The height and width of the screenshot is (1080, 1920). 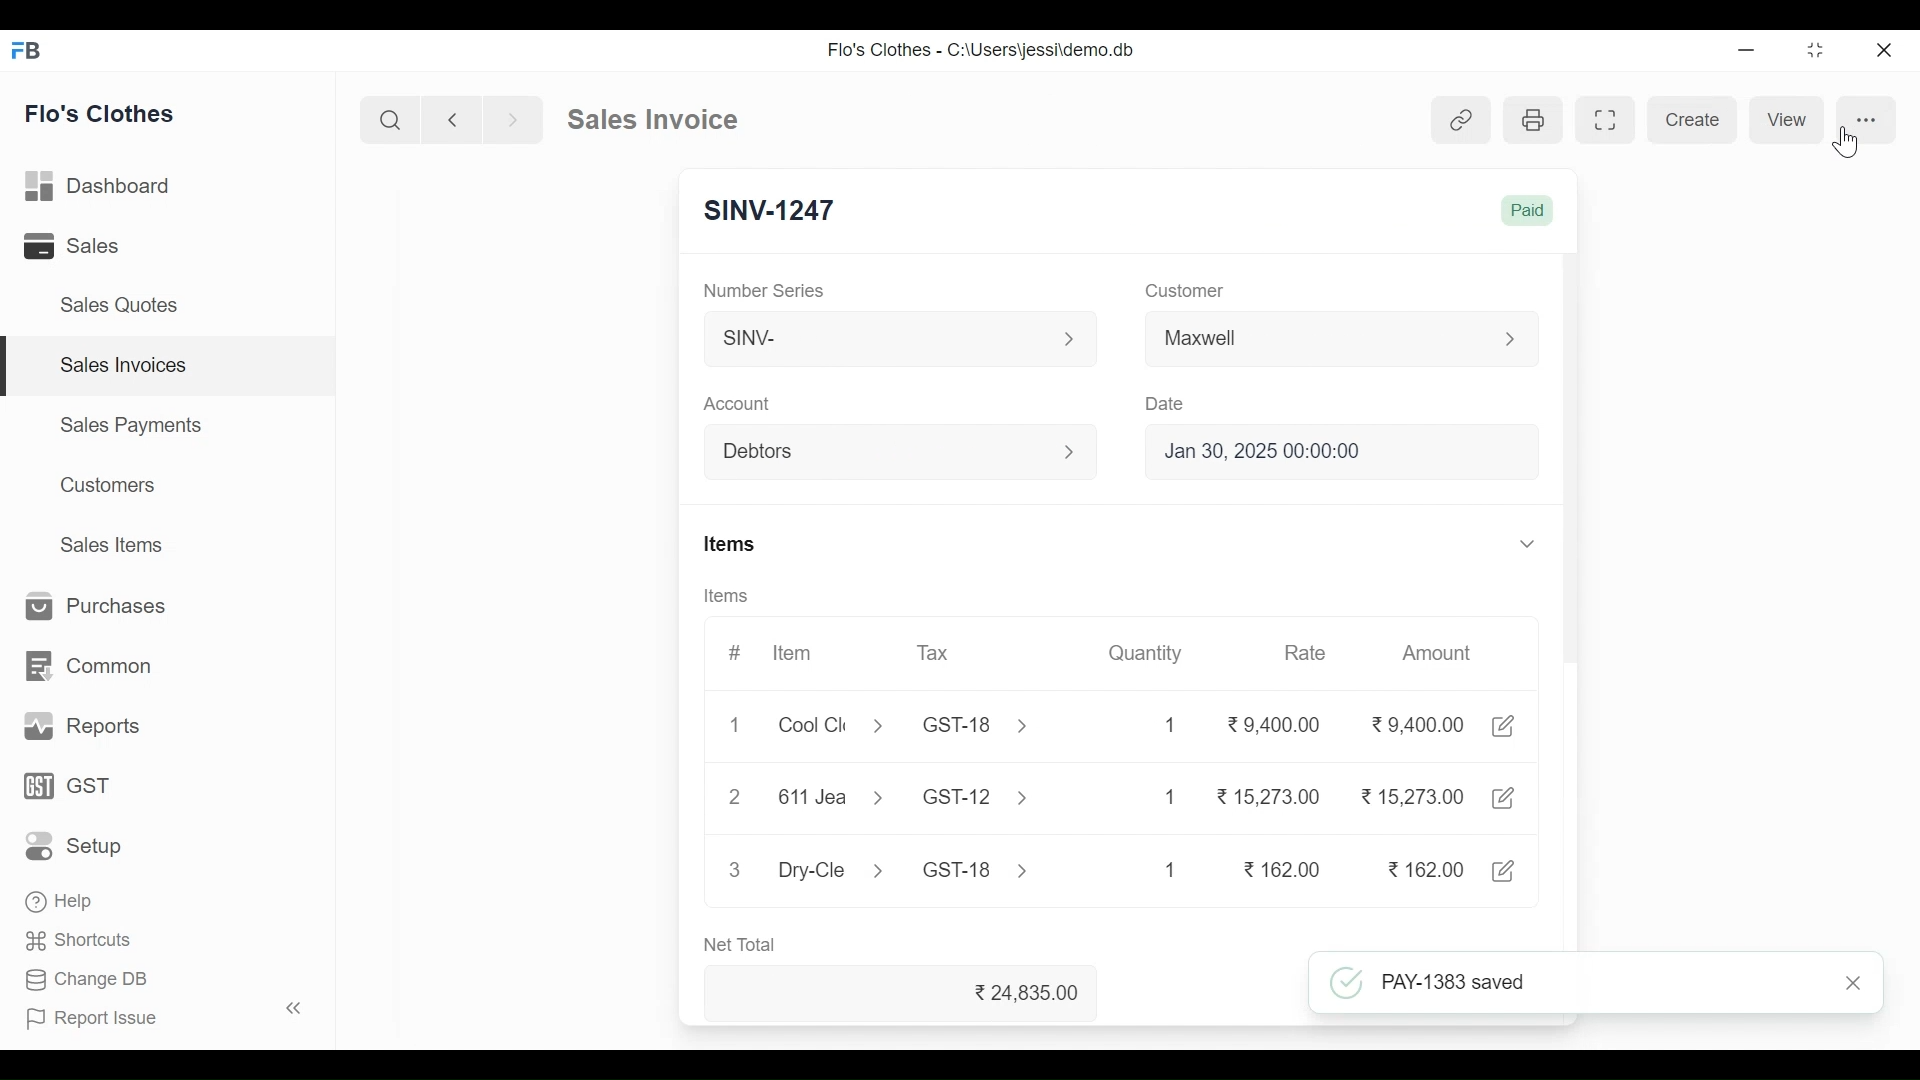 What do you see at coordinates (1186, 293) in the screenshot?
I see `Customer` at bounding box center [1186, 293].